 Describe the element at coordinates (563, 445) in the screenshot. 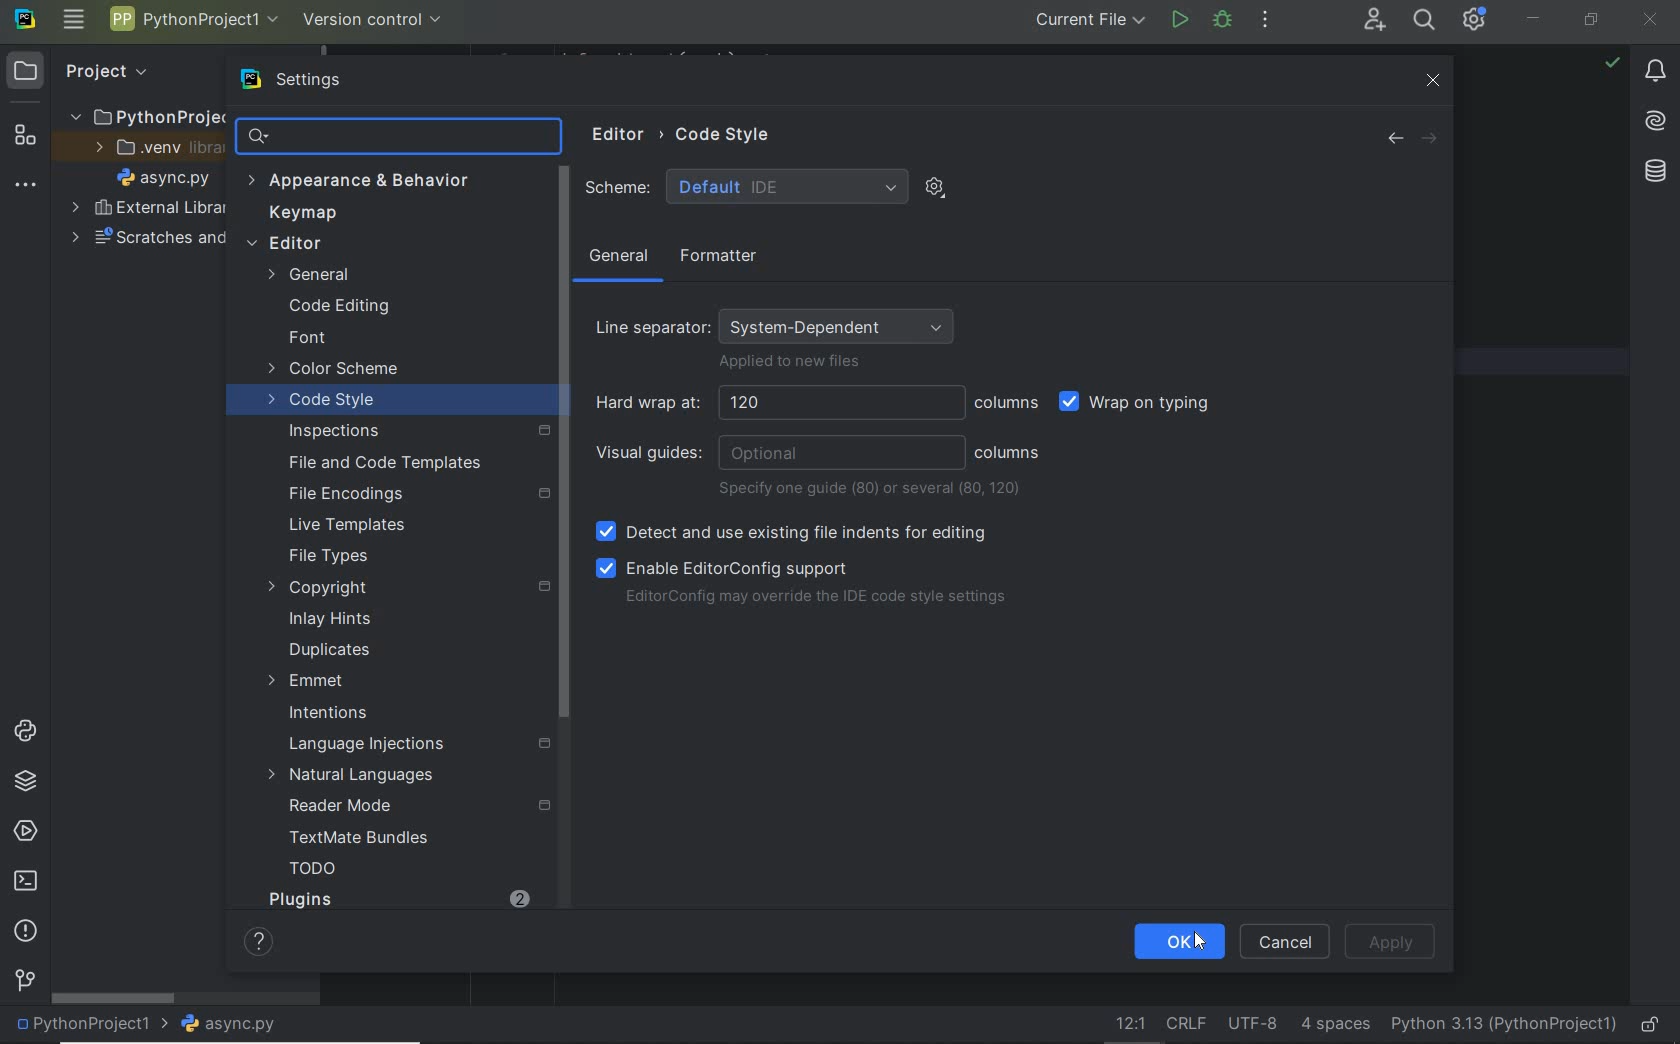

I see `Scroll Bar` at that location.